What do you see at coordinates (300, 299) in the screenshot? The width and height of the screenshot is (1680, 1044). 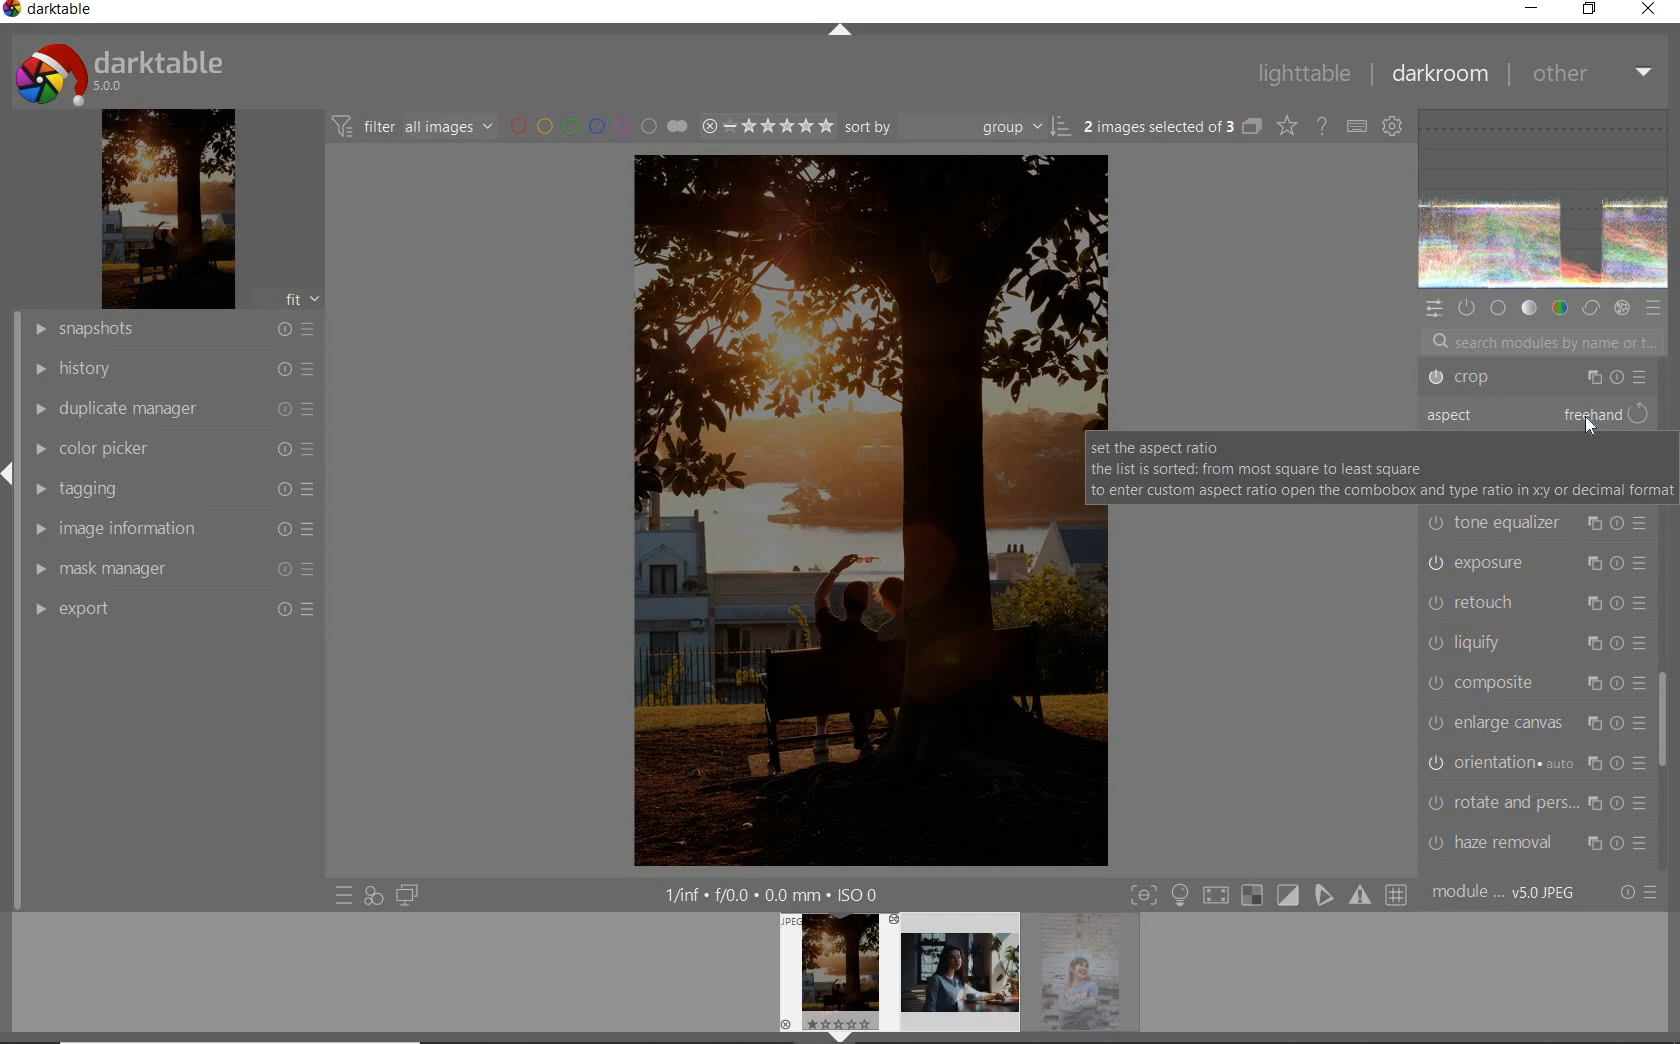 I see `fit` at bounding box center [300, 299].